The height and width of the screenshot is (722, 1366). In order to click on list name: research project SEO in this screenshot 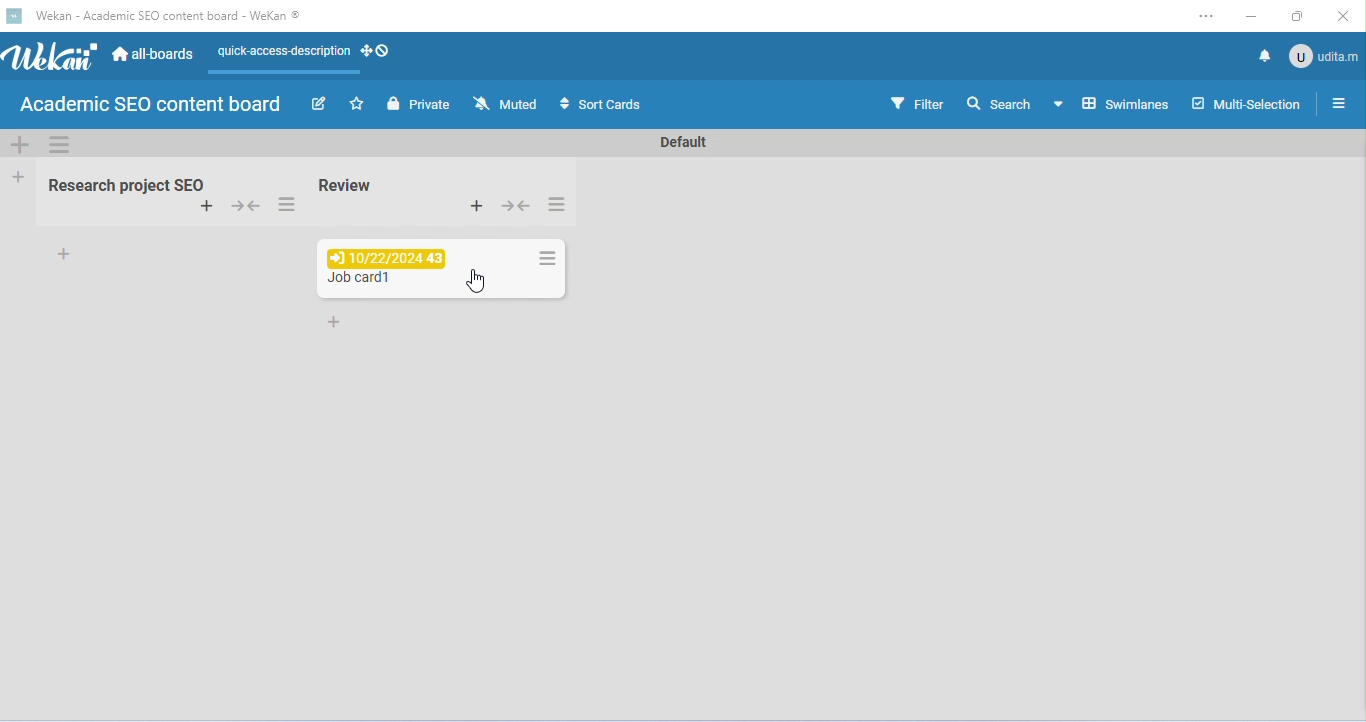, I will do `click(121, 186)`.